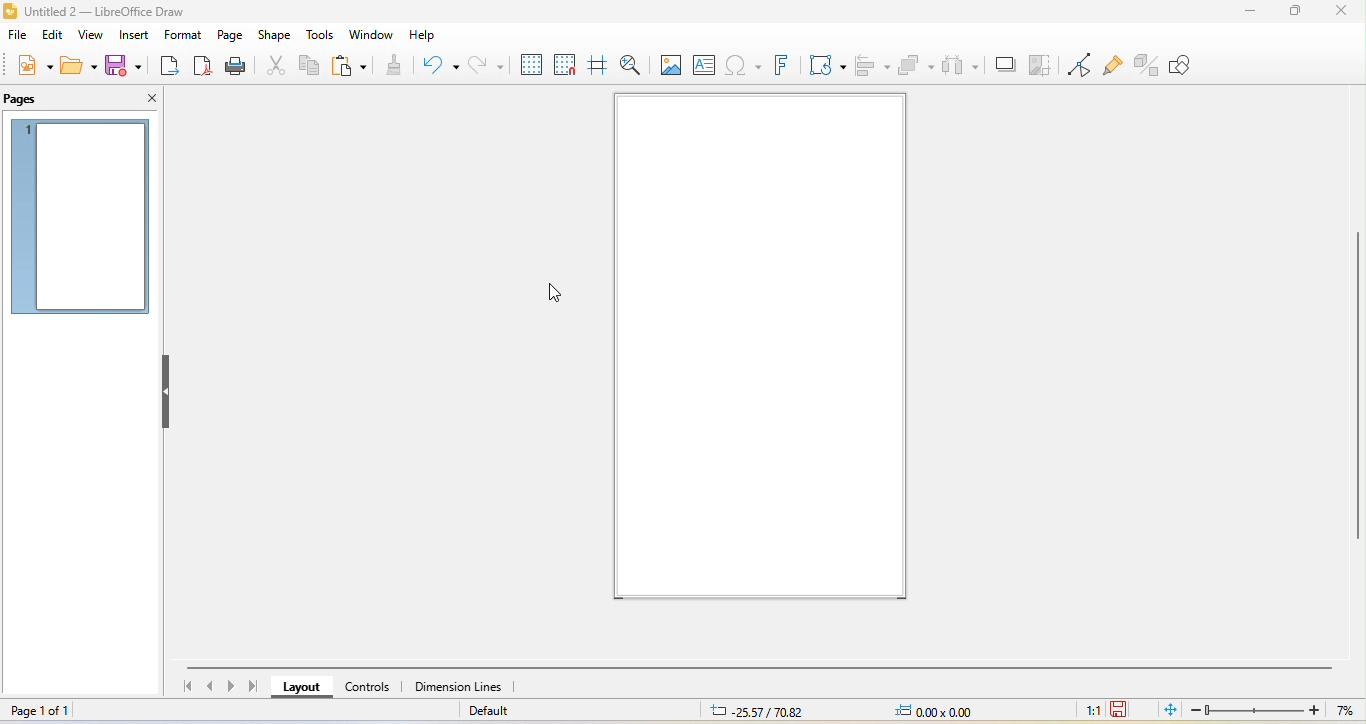 The height and width of the screenshot is (724, 1366). I want to click on click to save the document, so click(1120, 708).